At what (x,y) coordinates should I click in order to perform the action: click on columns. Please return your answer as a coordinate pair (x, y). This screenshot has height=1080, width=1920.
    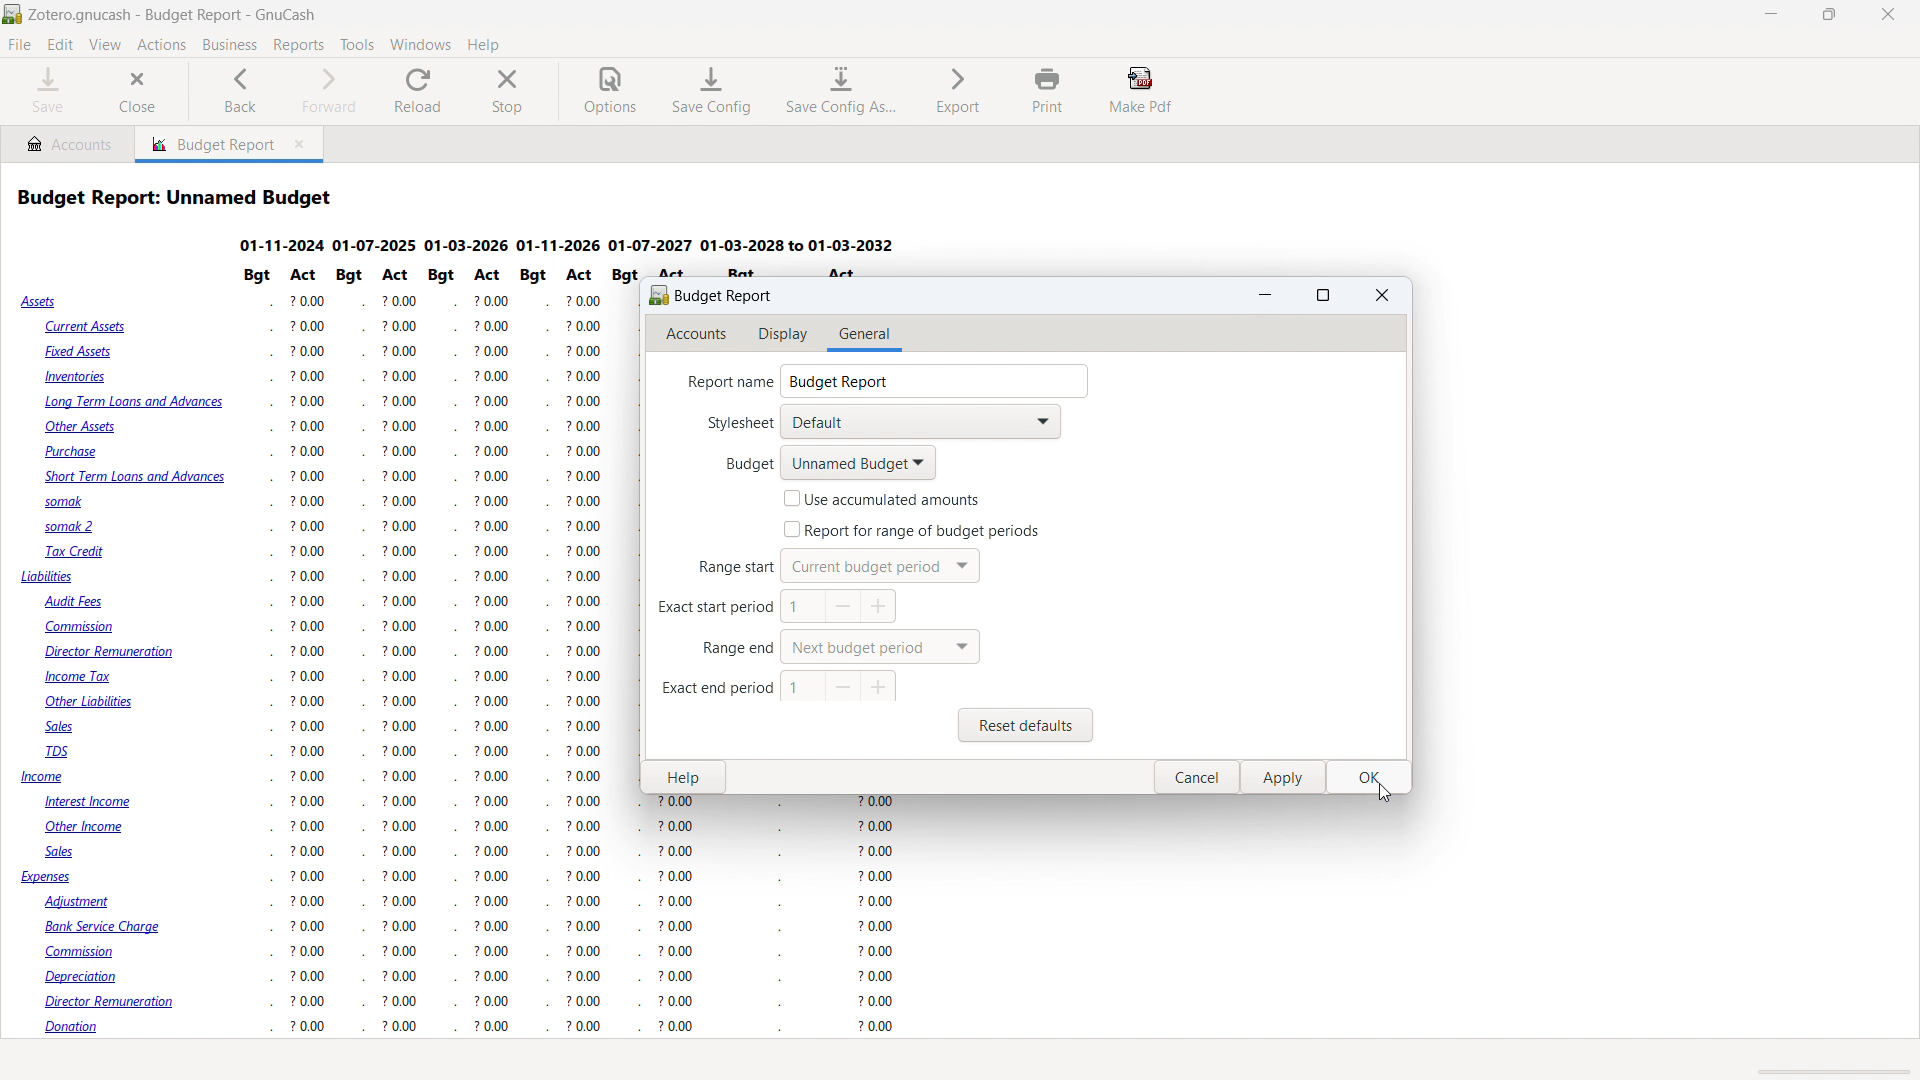
    Looking at the image, I should click on (422, 656).